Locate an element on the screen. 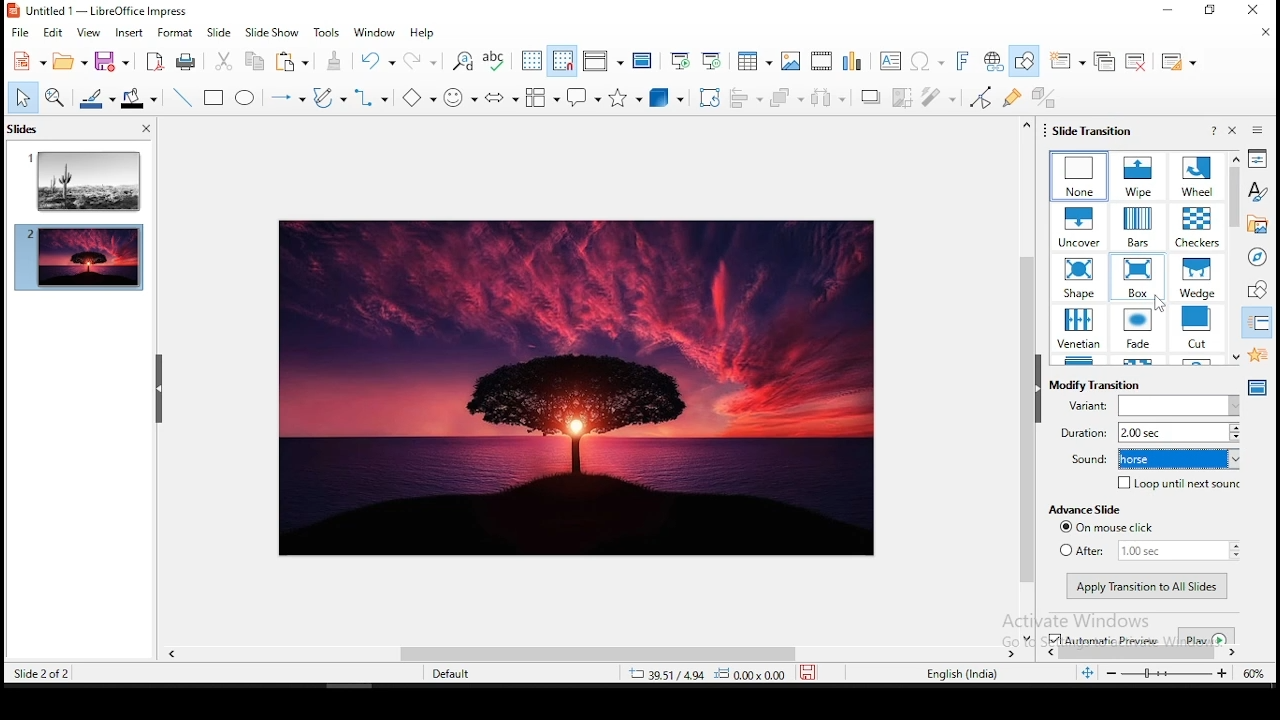 The height and width of the screenshot is (720, 1280). format is located at coordinates (175, 31).